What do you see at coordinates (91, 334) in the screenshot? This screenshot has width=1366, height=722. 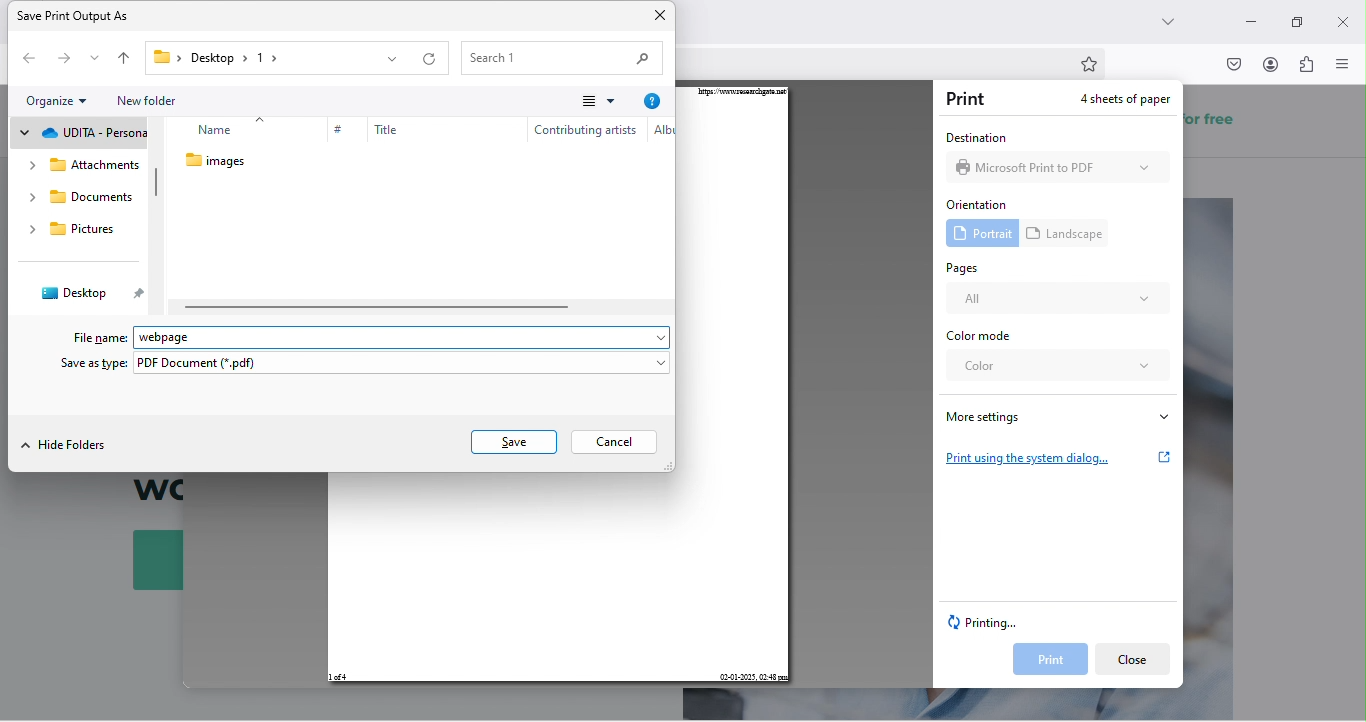 I see `file name` at bounding box center [91, 334].